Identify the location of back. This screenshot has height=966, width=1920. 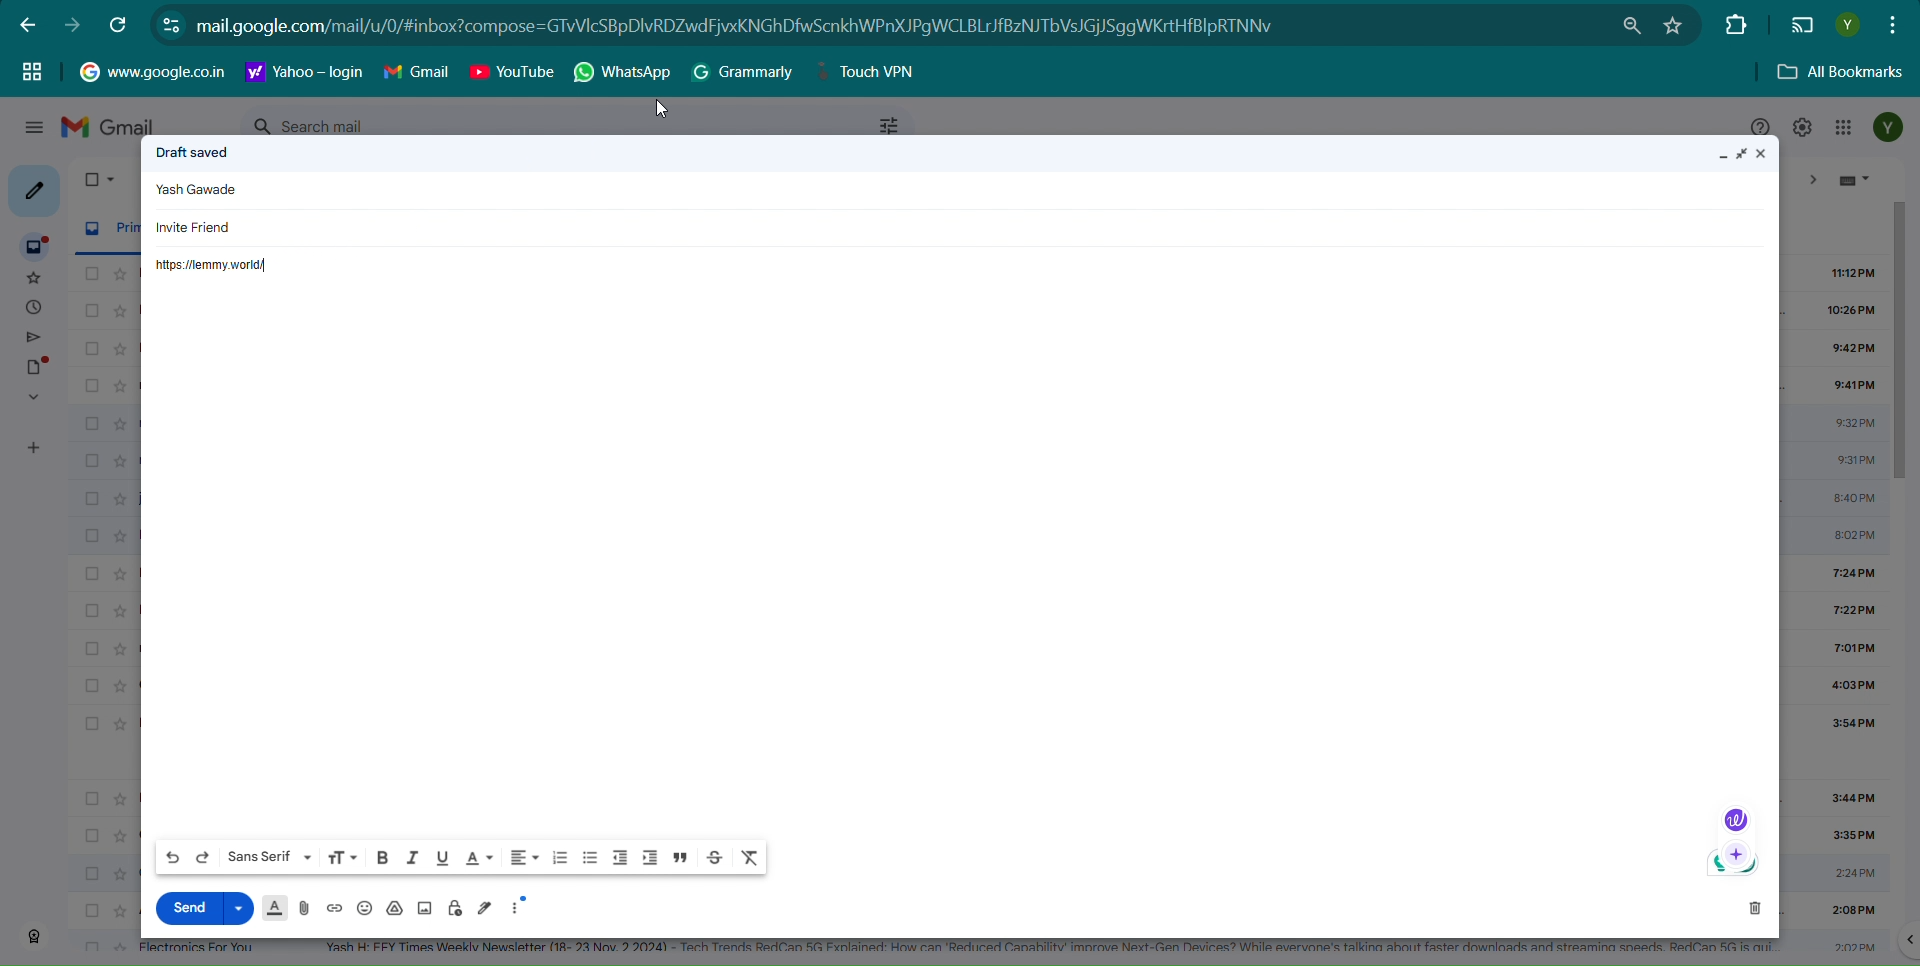
(28, 24).